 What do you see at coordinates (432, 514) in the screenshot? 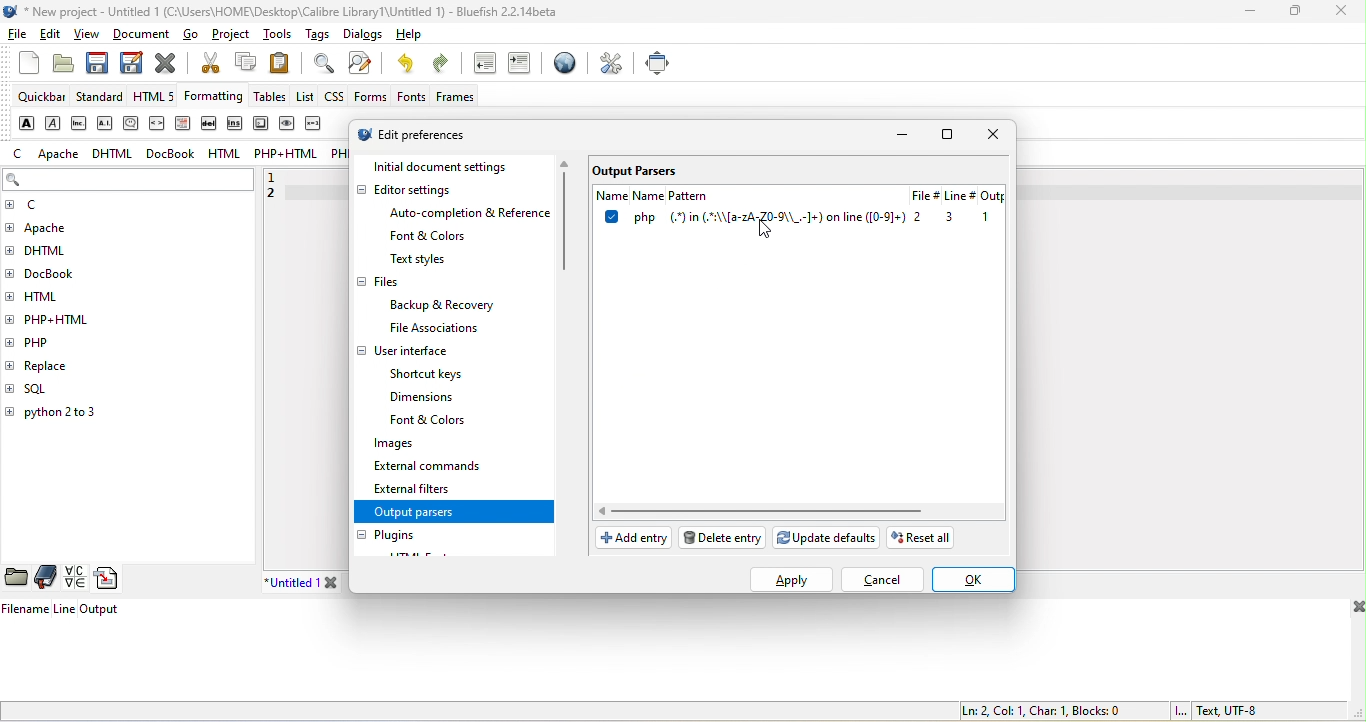
I see `output parsers` at bounding box center [432, 514].